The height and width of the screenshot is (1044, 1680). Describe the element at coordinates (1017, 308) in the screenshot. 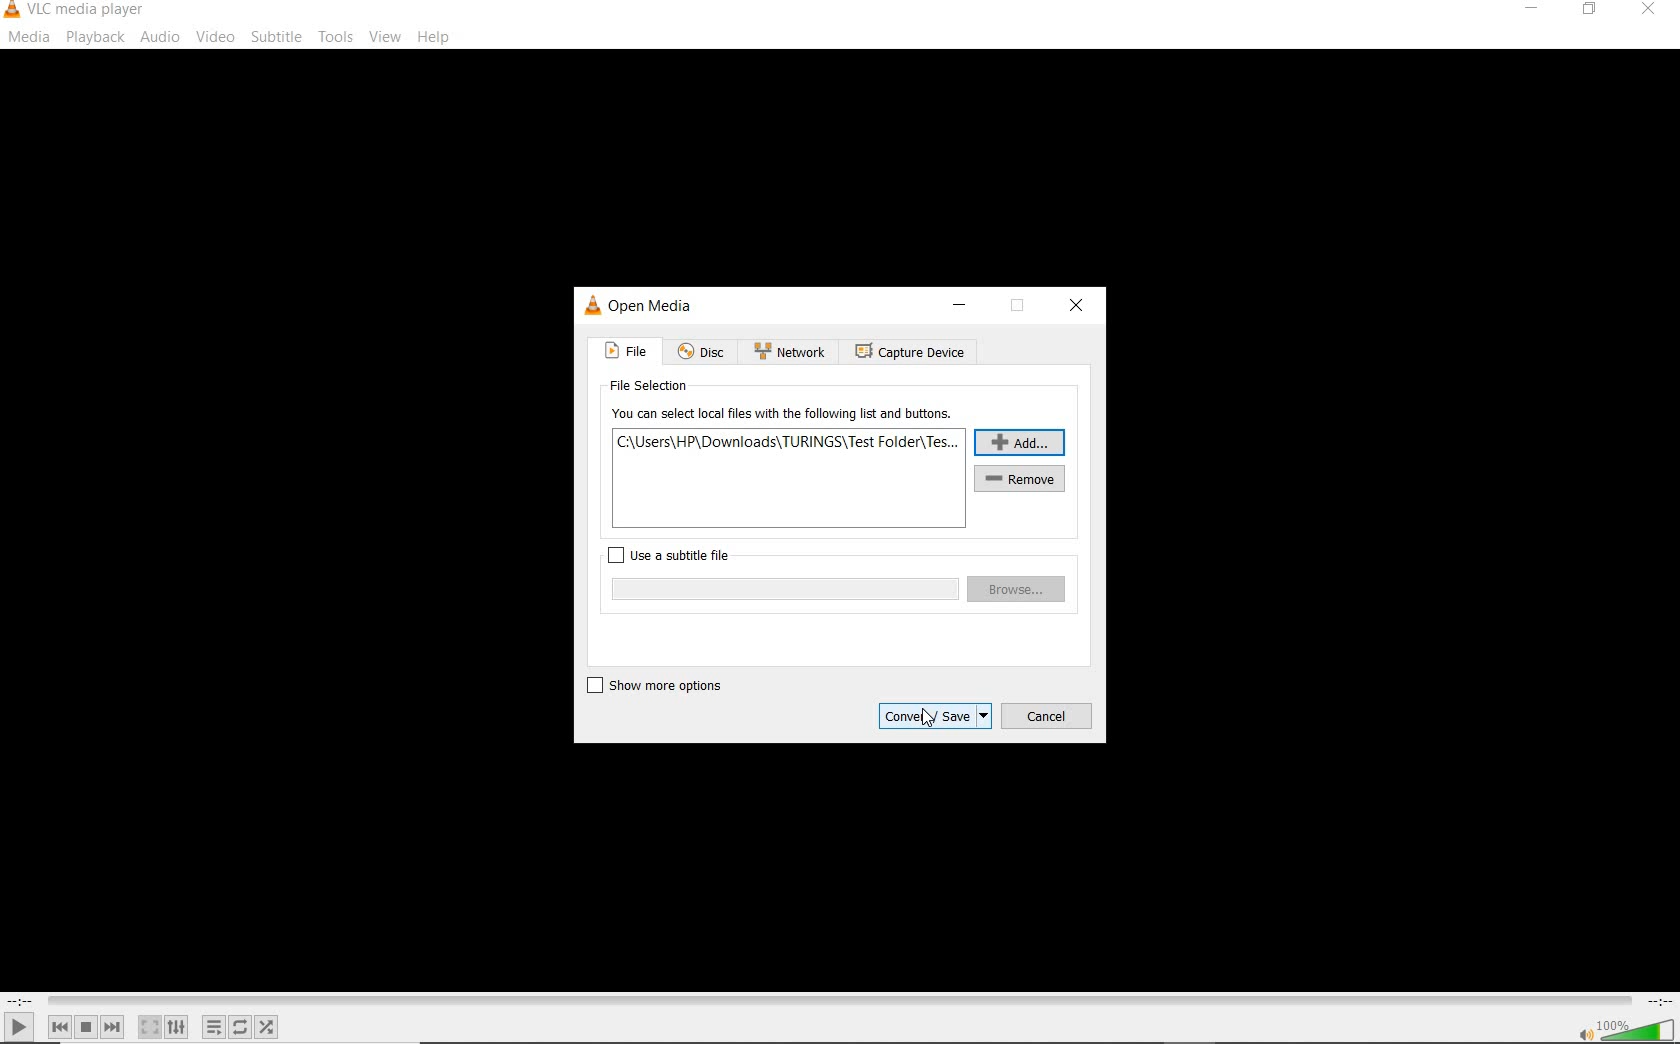

I see `restore down` at that location.